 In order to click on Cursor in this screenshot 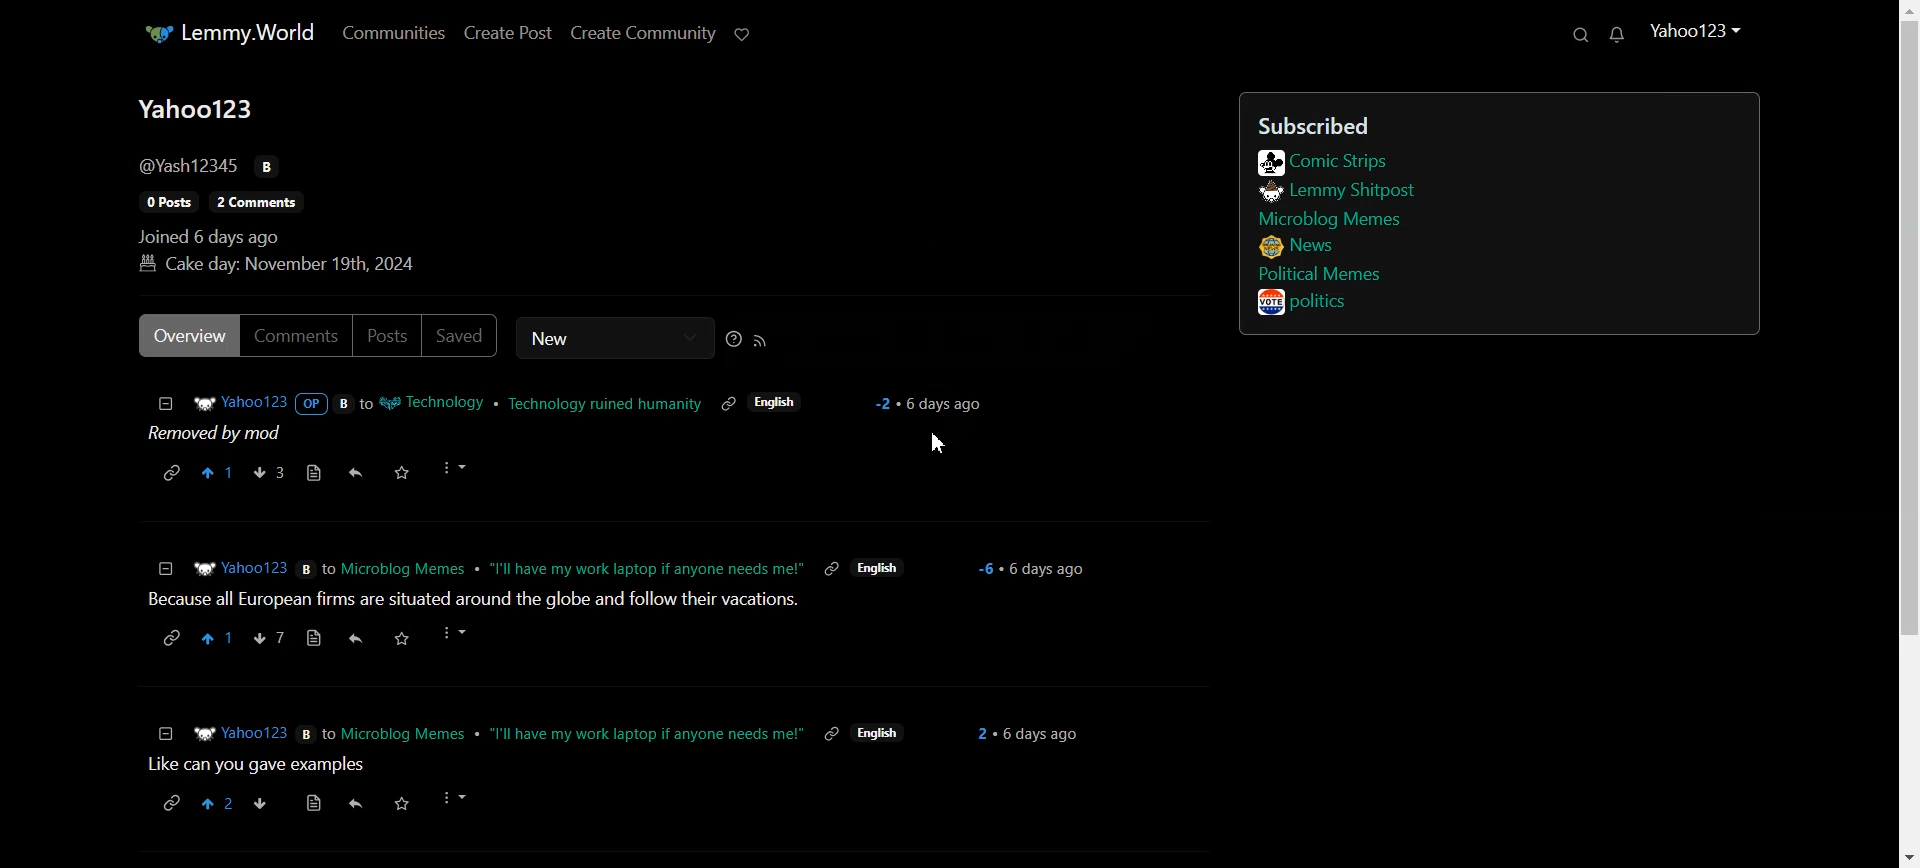, I will do `click(939, 444)`.